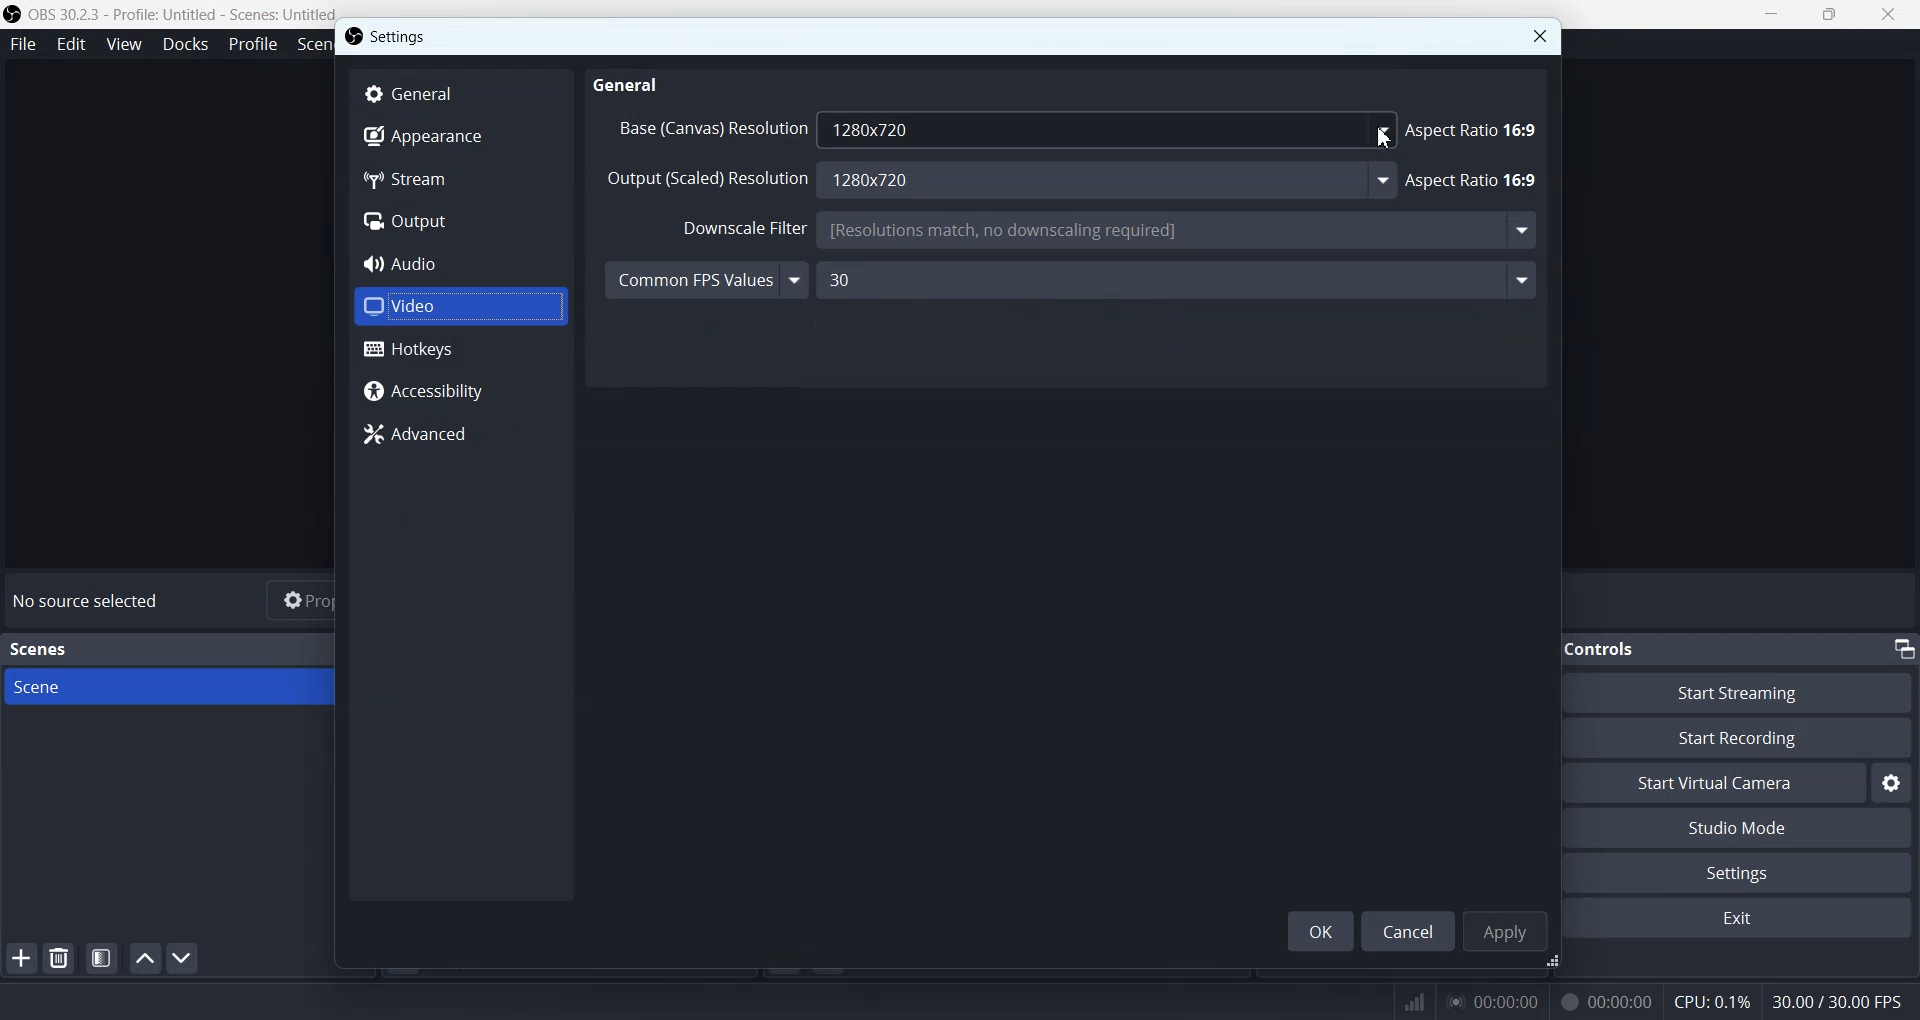  Describe the element at coordinates (170, 14) in the screenshot. I see `Logo` at that location.